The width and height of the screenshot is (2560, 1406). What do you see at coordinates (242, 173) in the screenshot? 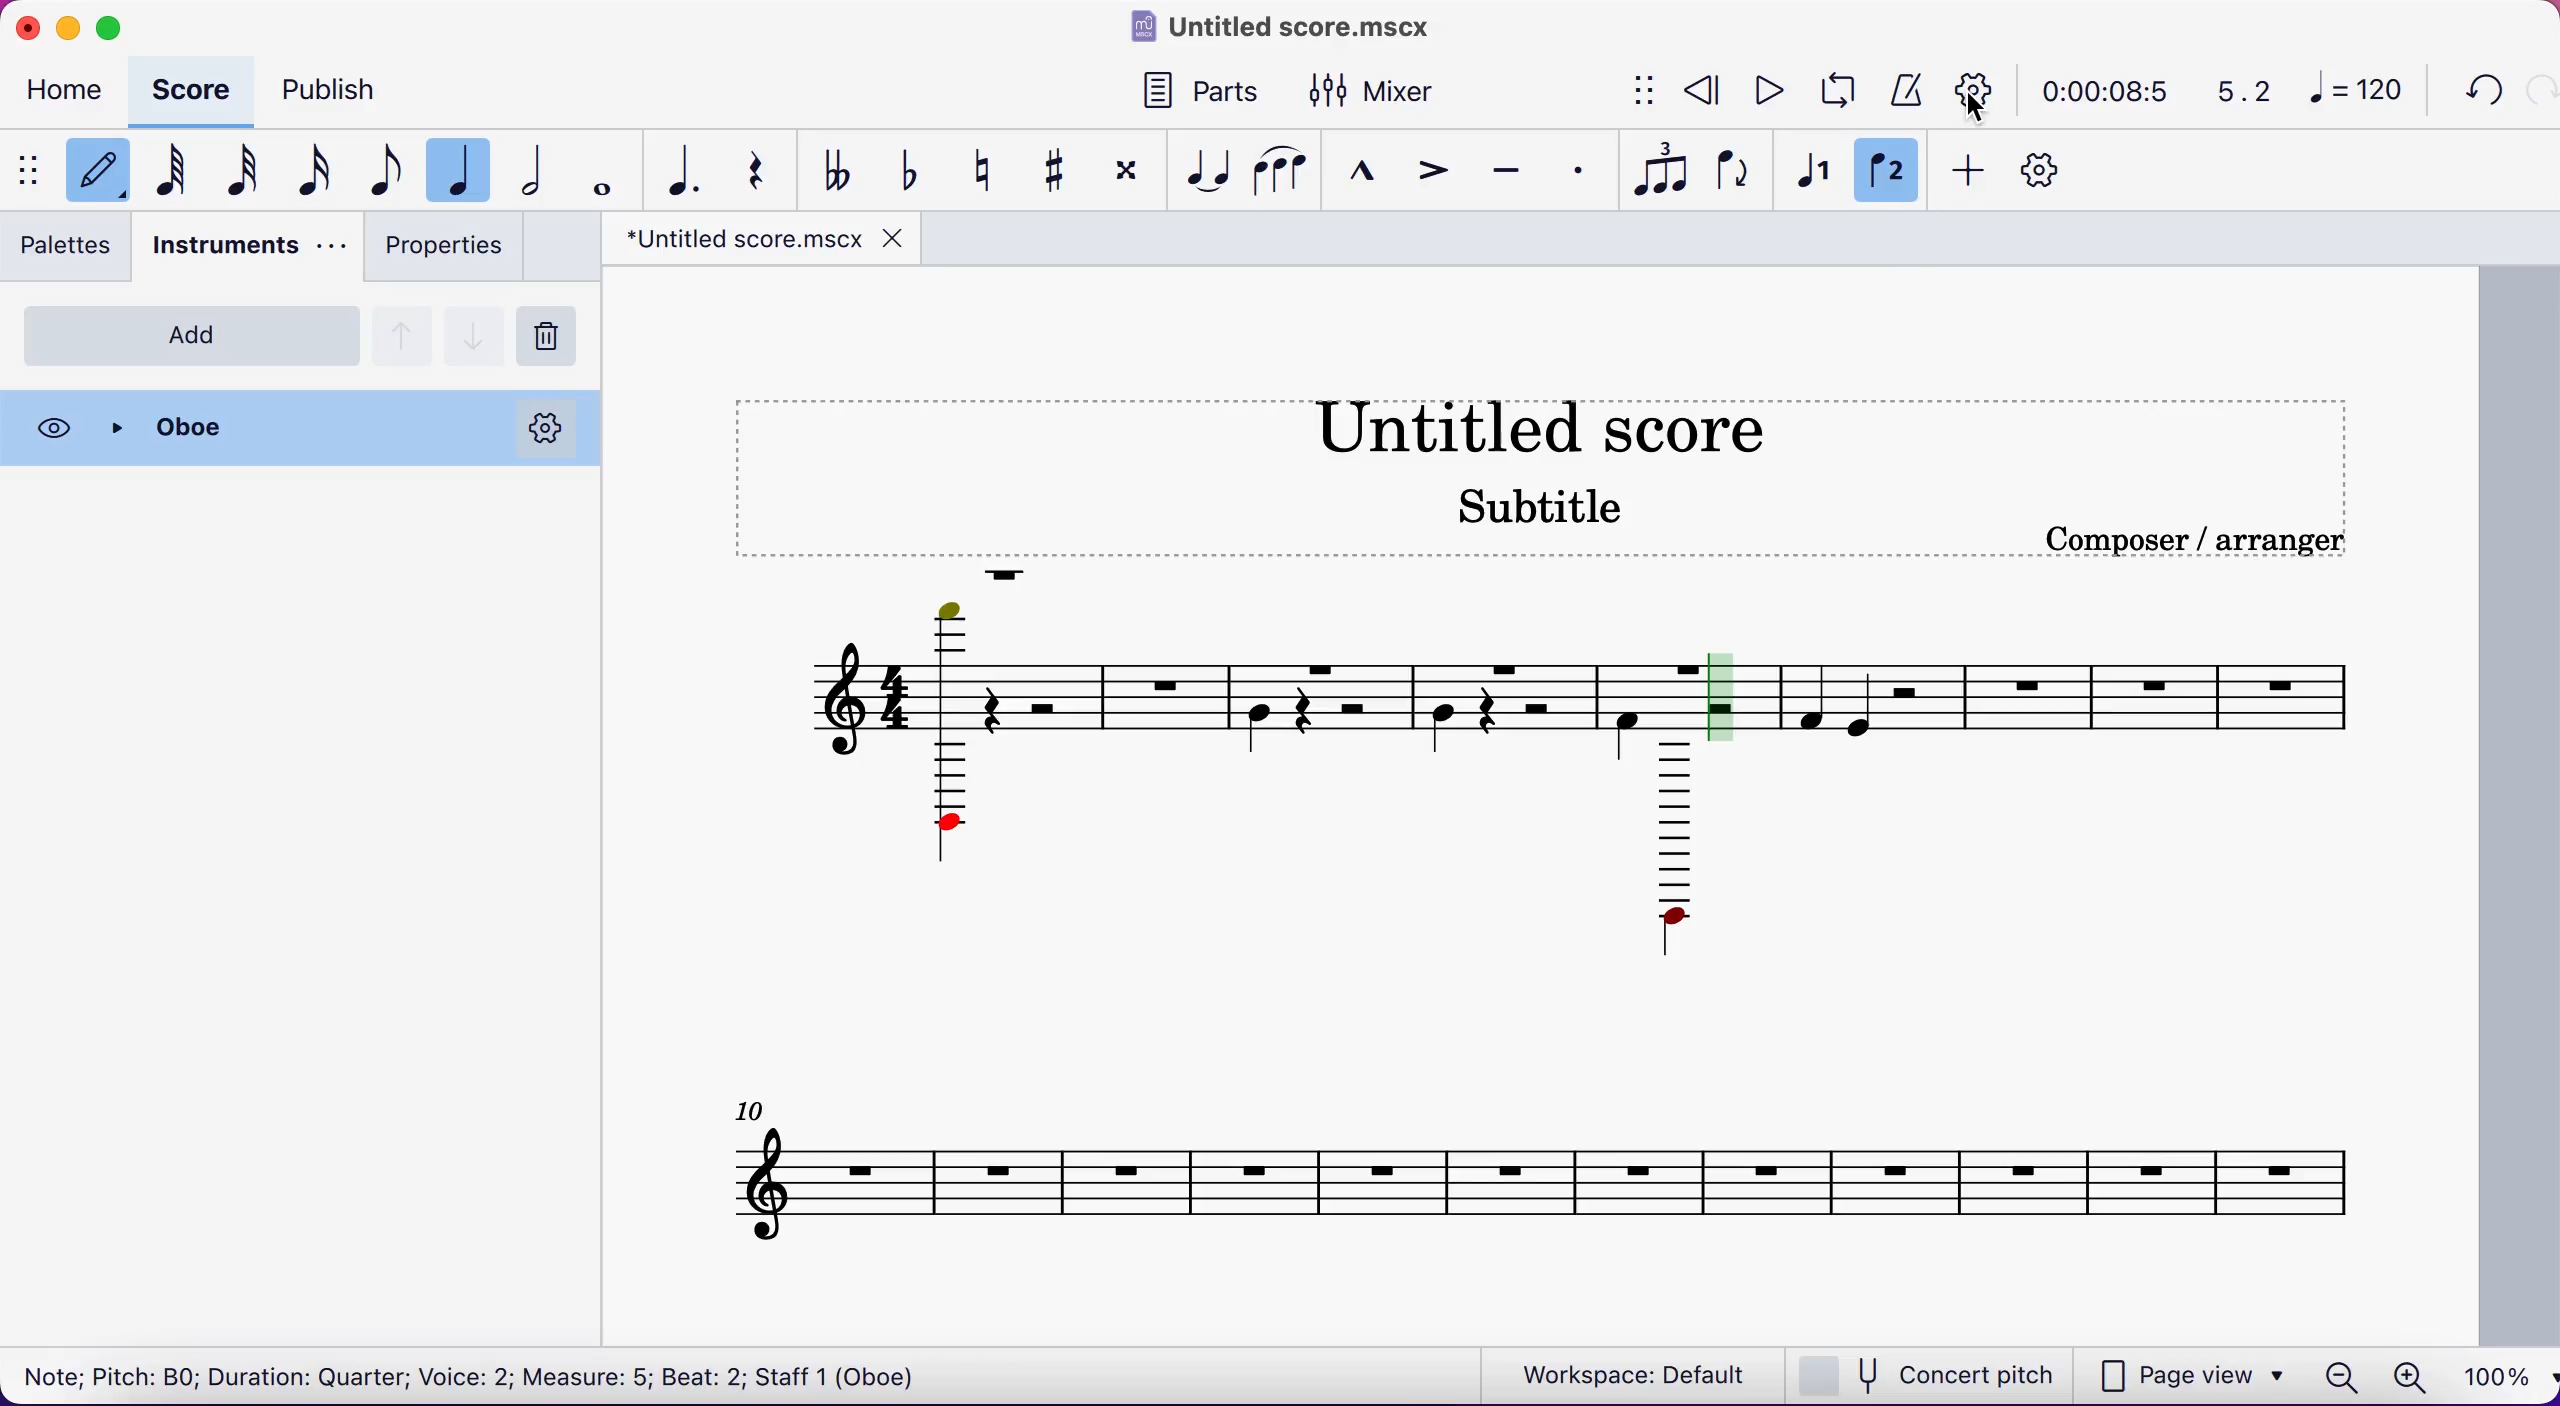
I see `32nd note` at bounding box center [242, 173].